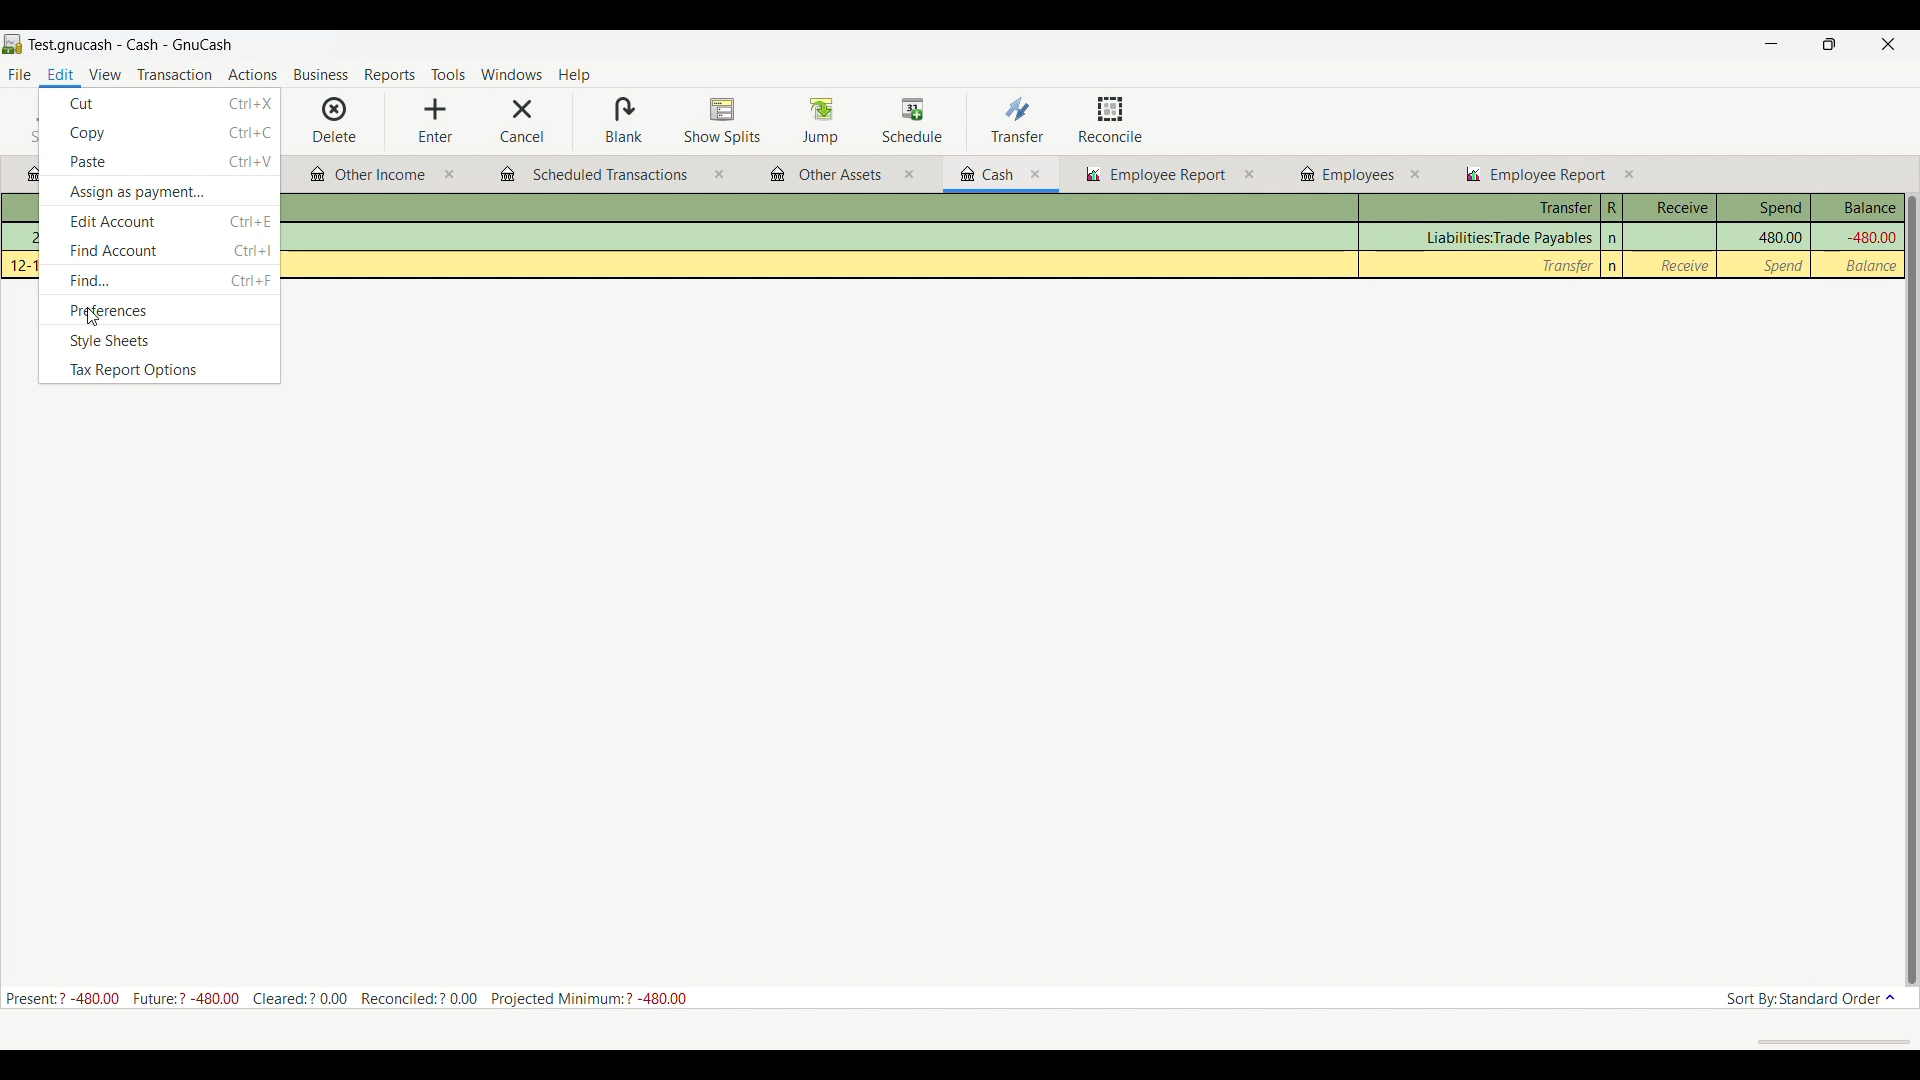 This screenshot has height=1080, width=1920. Describe the element at coordinates (1785, 265) in the screenshot. I see `Spend column` at that location.